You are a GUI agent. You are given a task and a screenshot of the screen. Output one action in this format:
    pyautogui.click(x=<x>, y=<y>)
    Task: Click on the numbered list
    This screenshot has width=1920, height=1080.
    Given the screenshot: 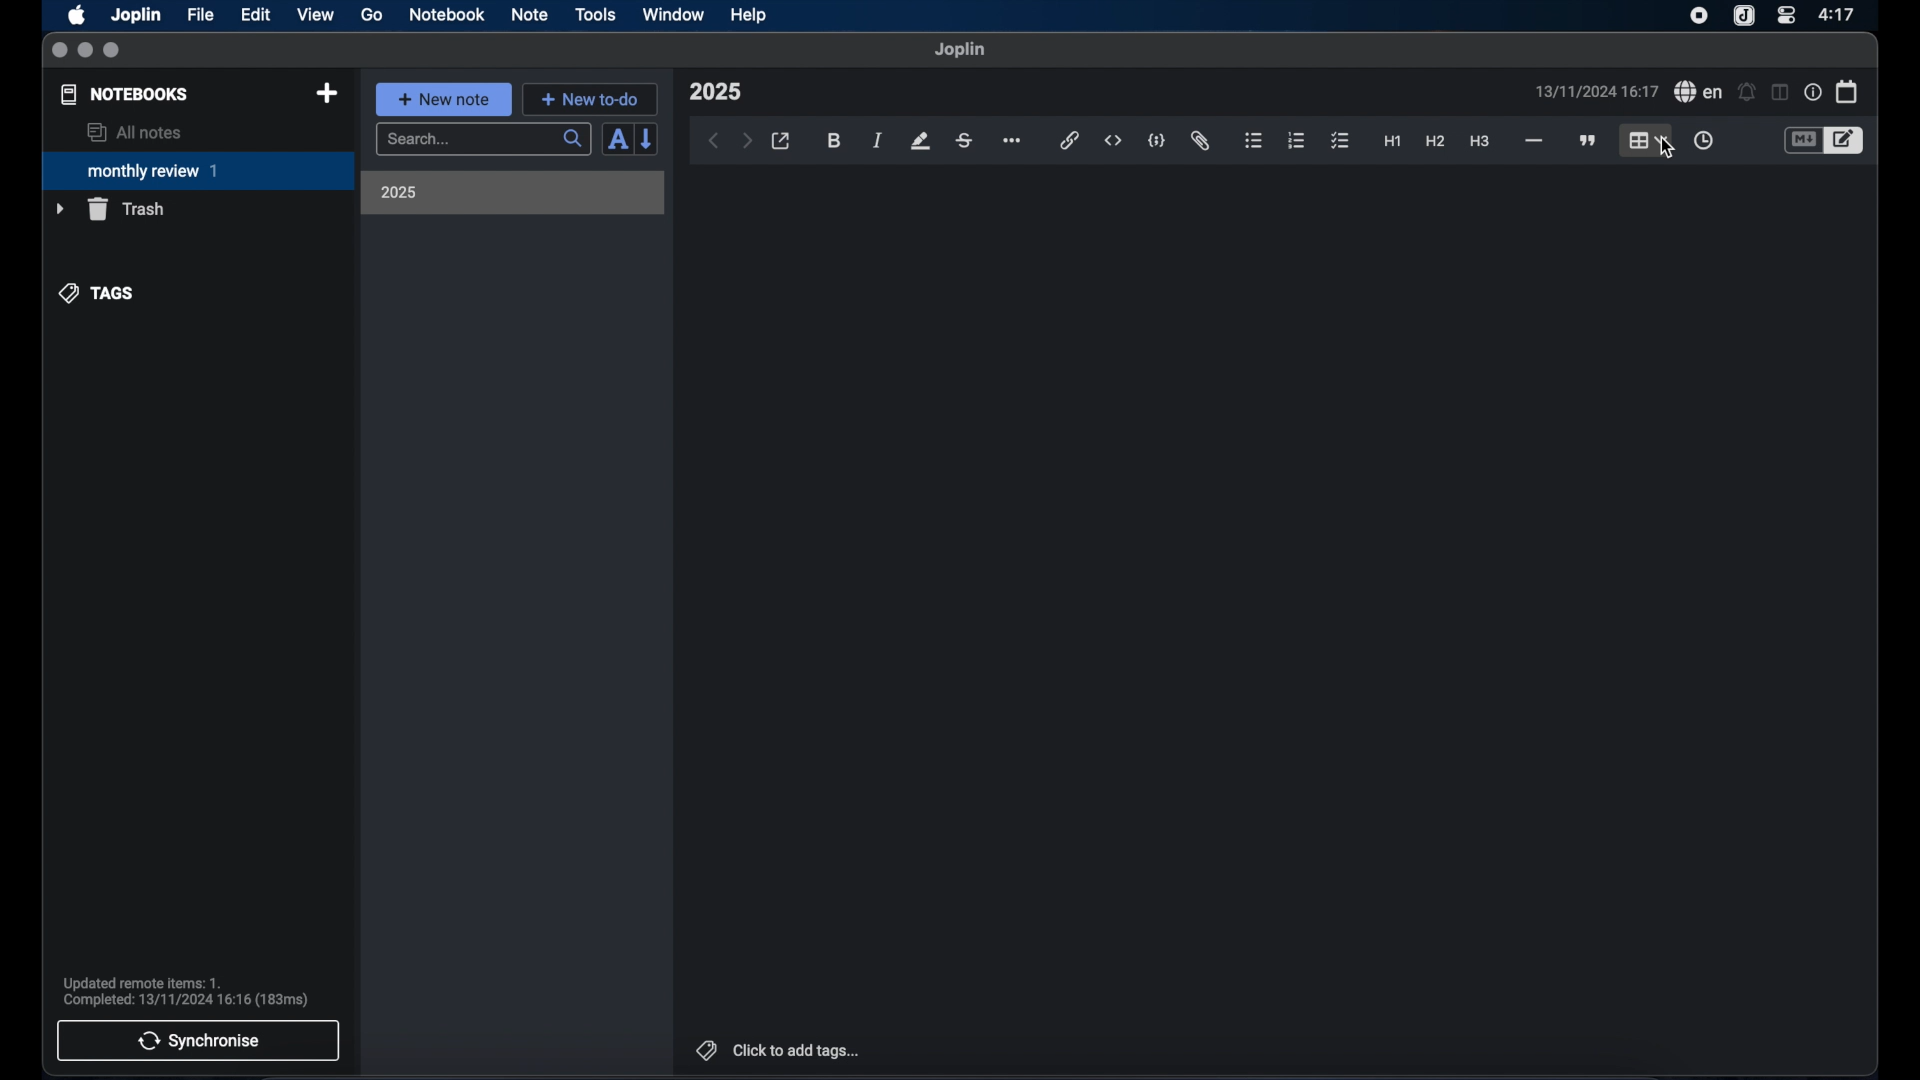 What is the action you would take?
    pyautogui.click(x=1296, y=140)
    